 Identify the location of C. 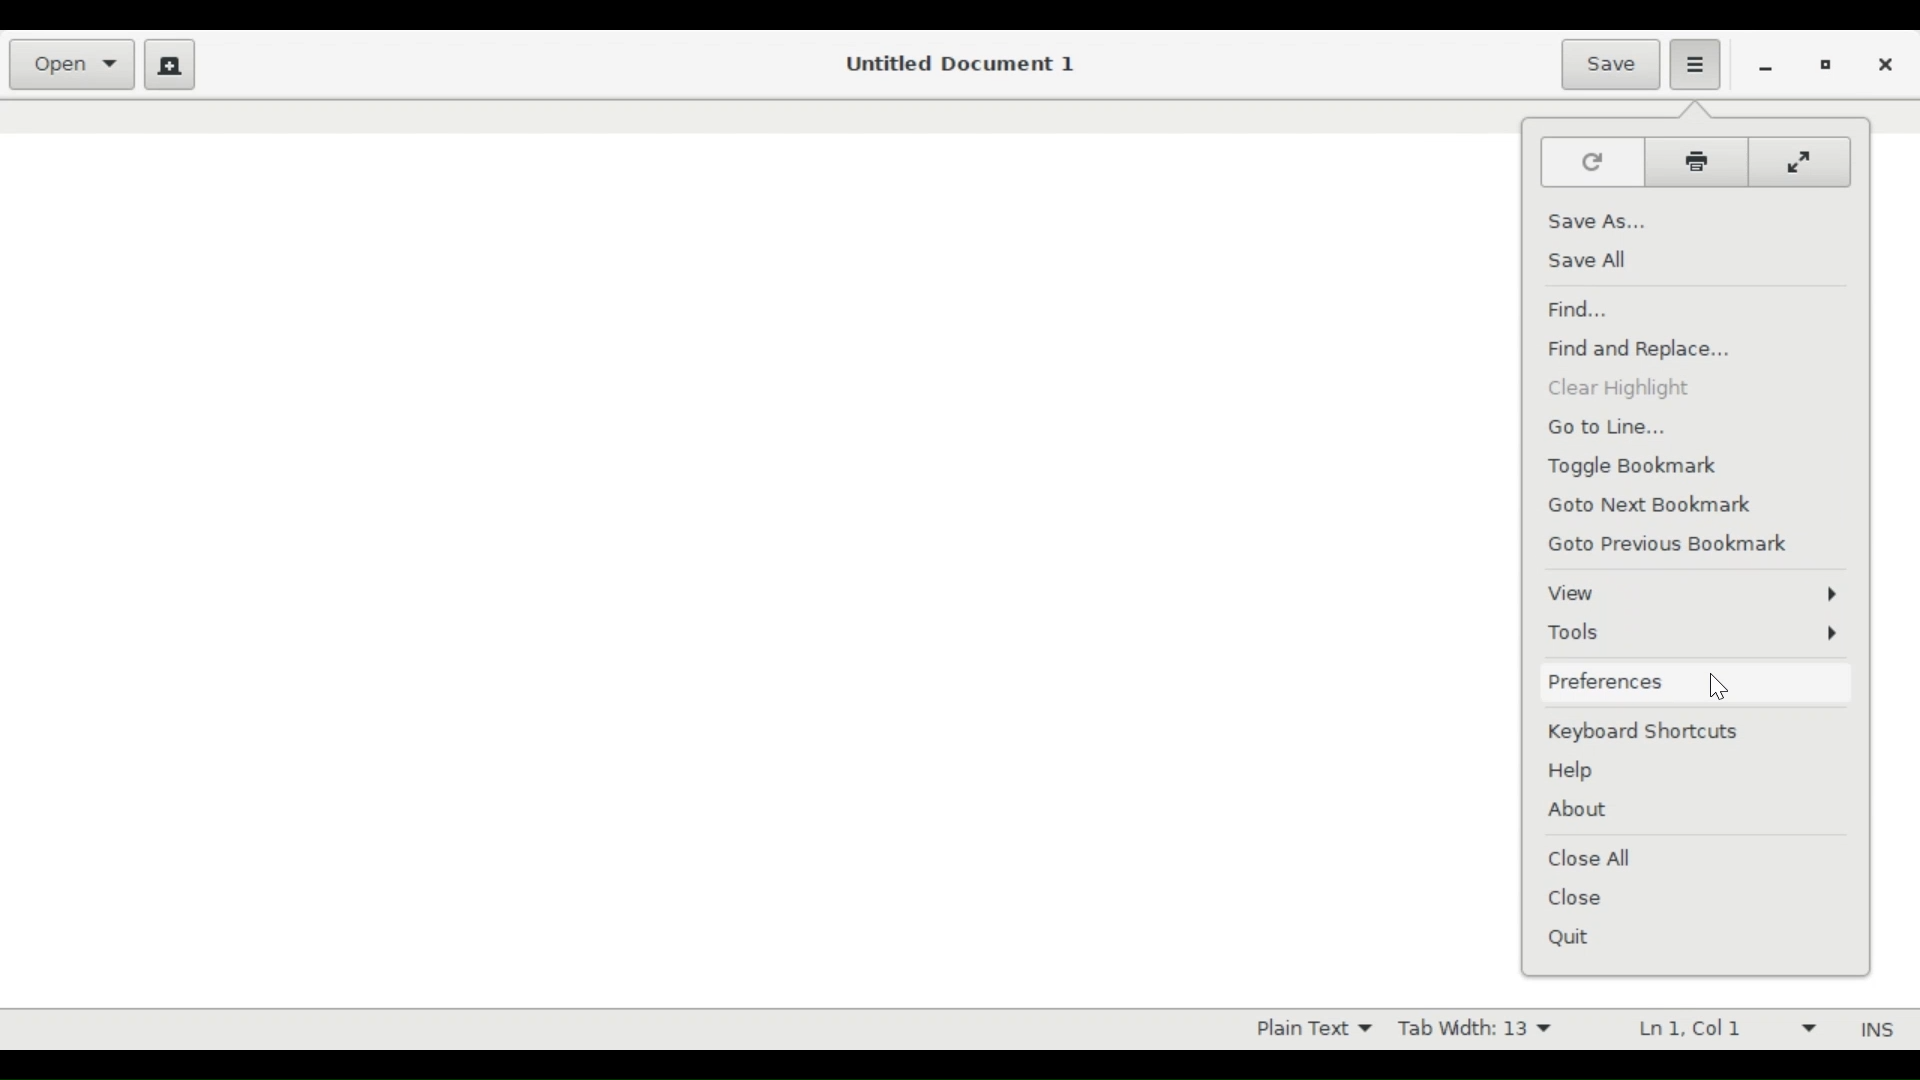
(1802, 162).